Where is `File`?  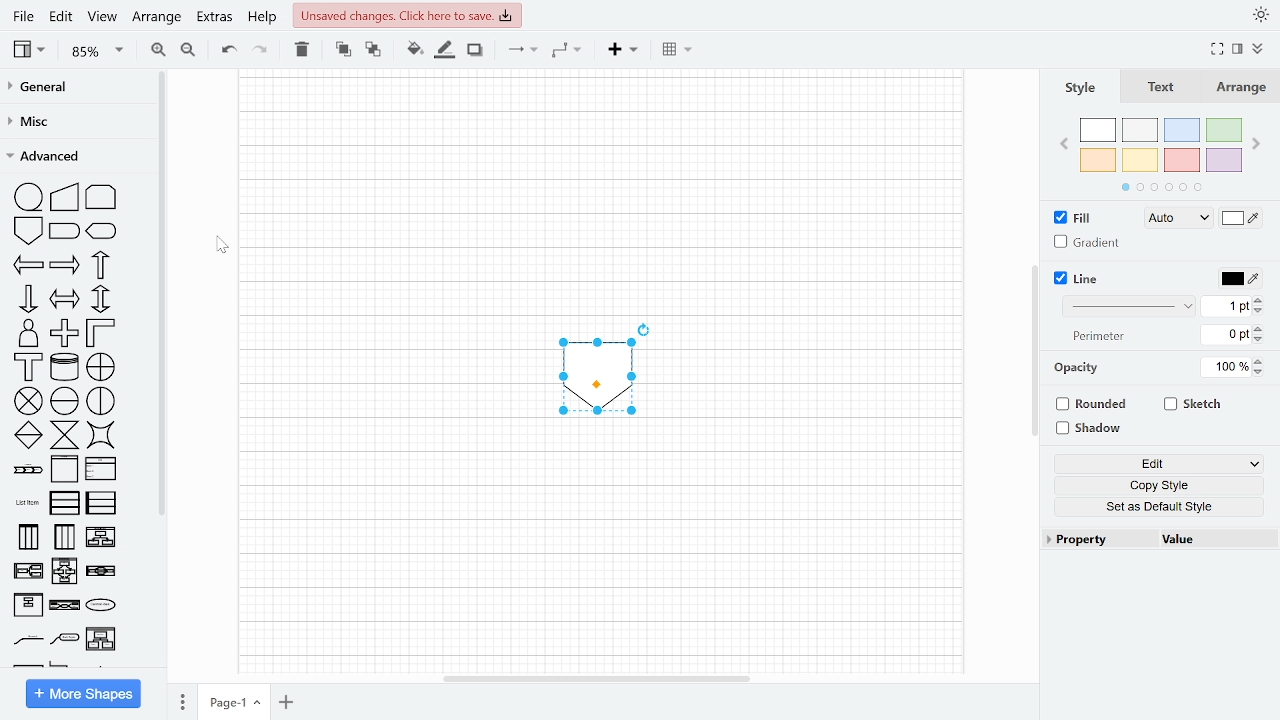
File is located at coordinates (25, 16).